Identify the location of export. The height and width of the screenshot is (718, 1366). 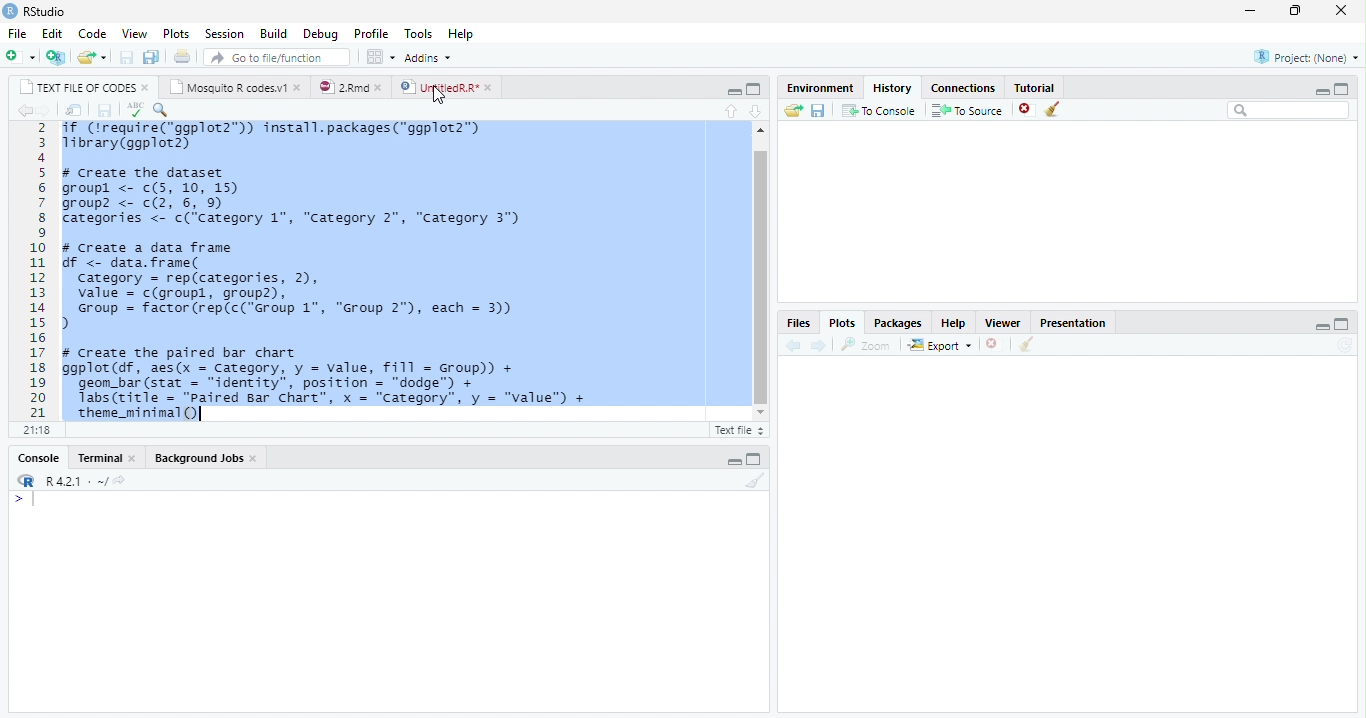
(936, 345).